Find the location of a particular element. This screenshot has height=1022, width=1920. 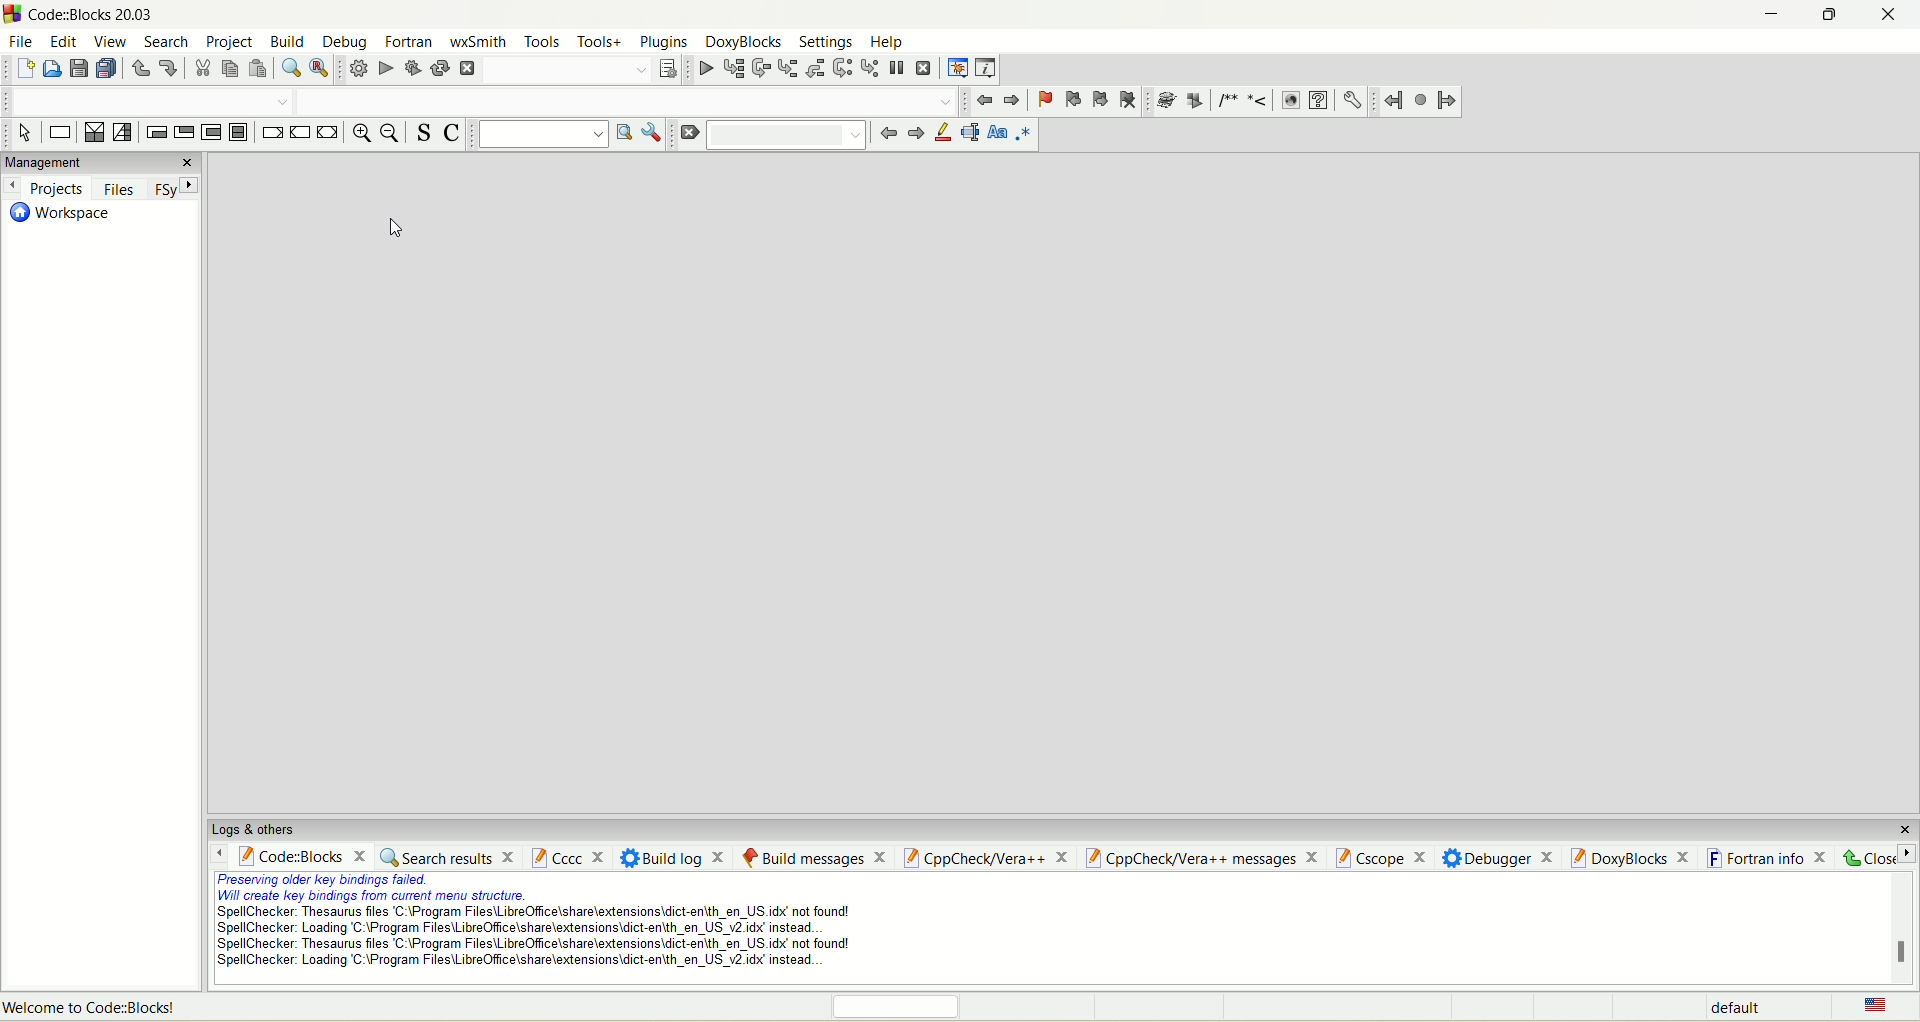

next instruction is located at coordinates (841, 69).